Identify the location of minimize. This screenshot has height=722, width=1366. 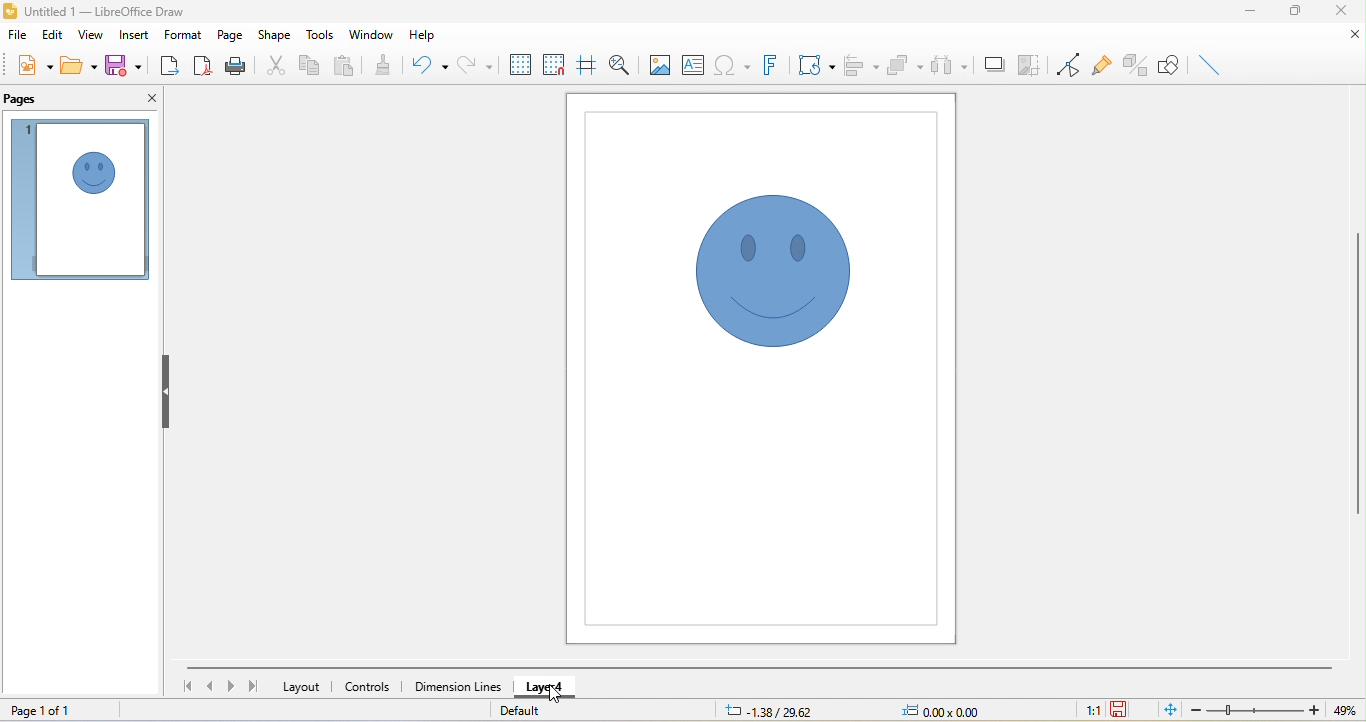
(1257, 13).